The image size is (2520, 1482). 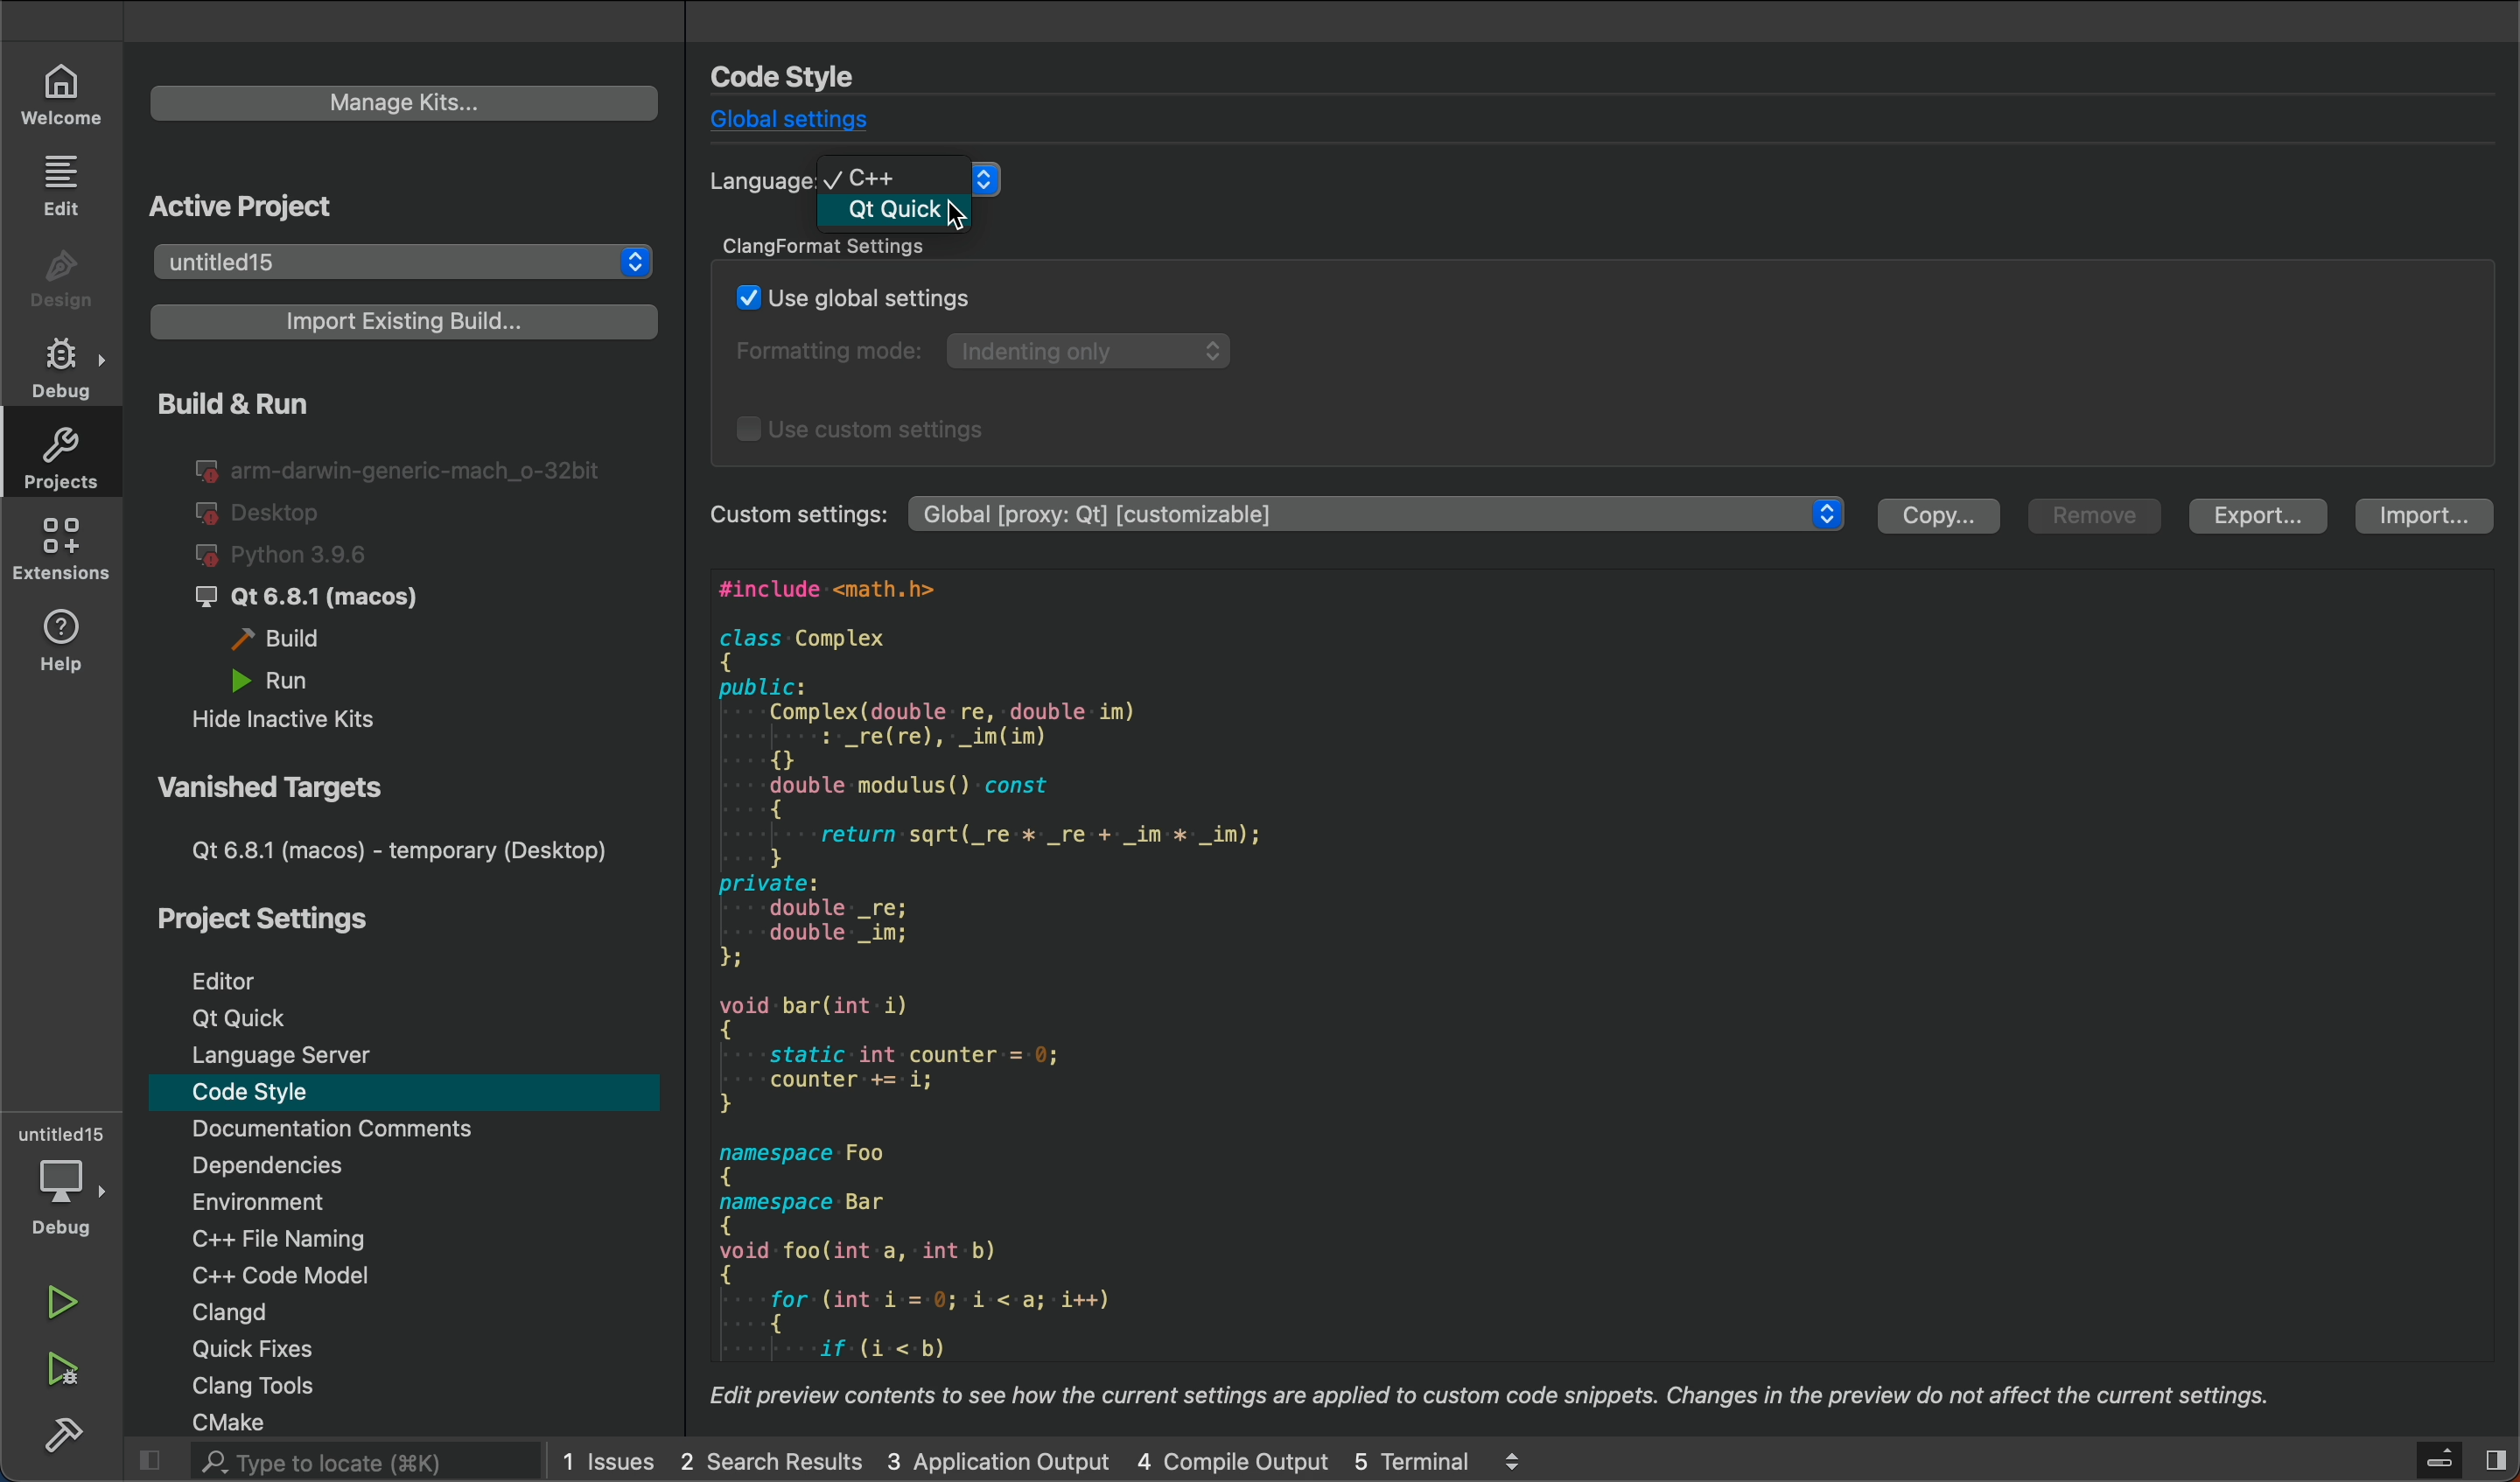 I want to click on code style, so click(x=271, y=1096).